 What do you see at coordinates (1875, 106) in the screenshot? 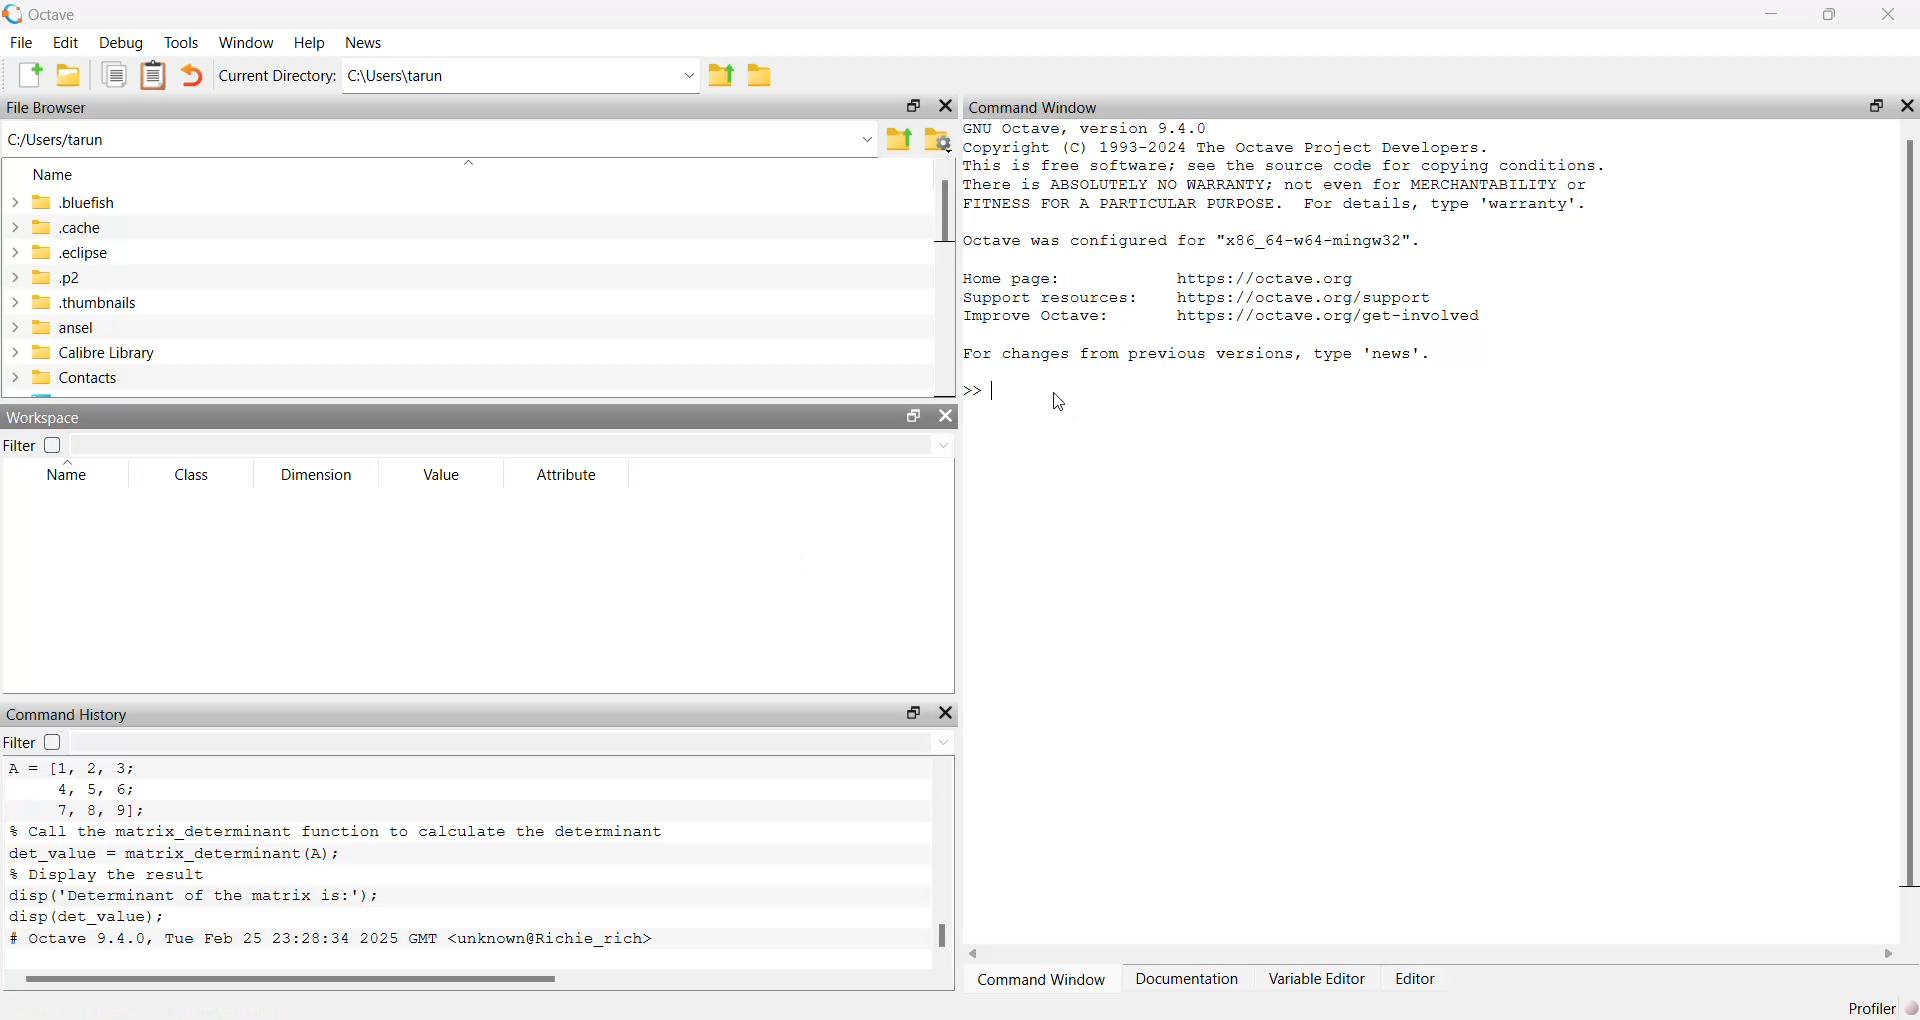
I see `maximize` at bounding box center [1875, 106].